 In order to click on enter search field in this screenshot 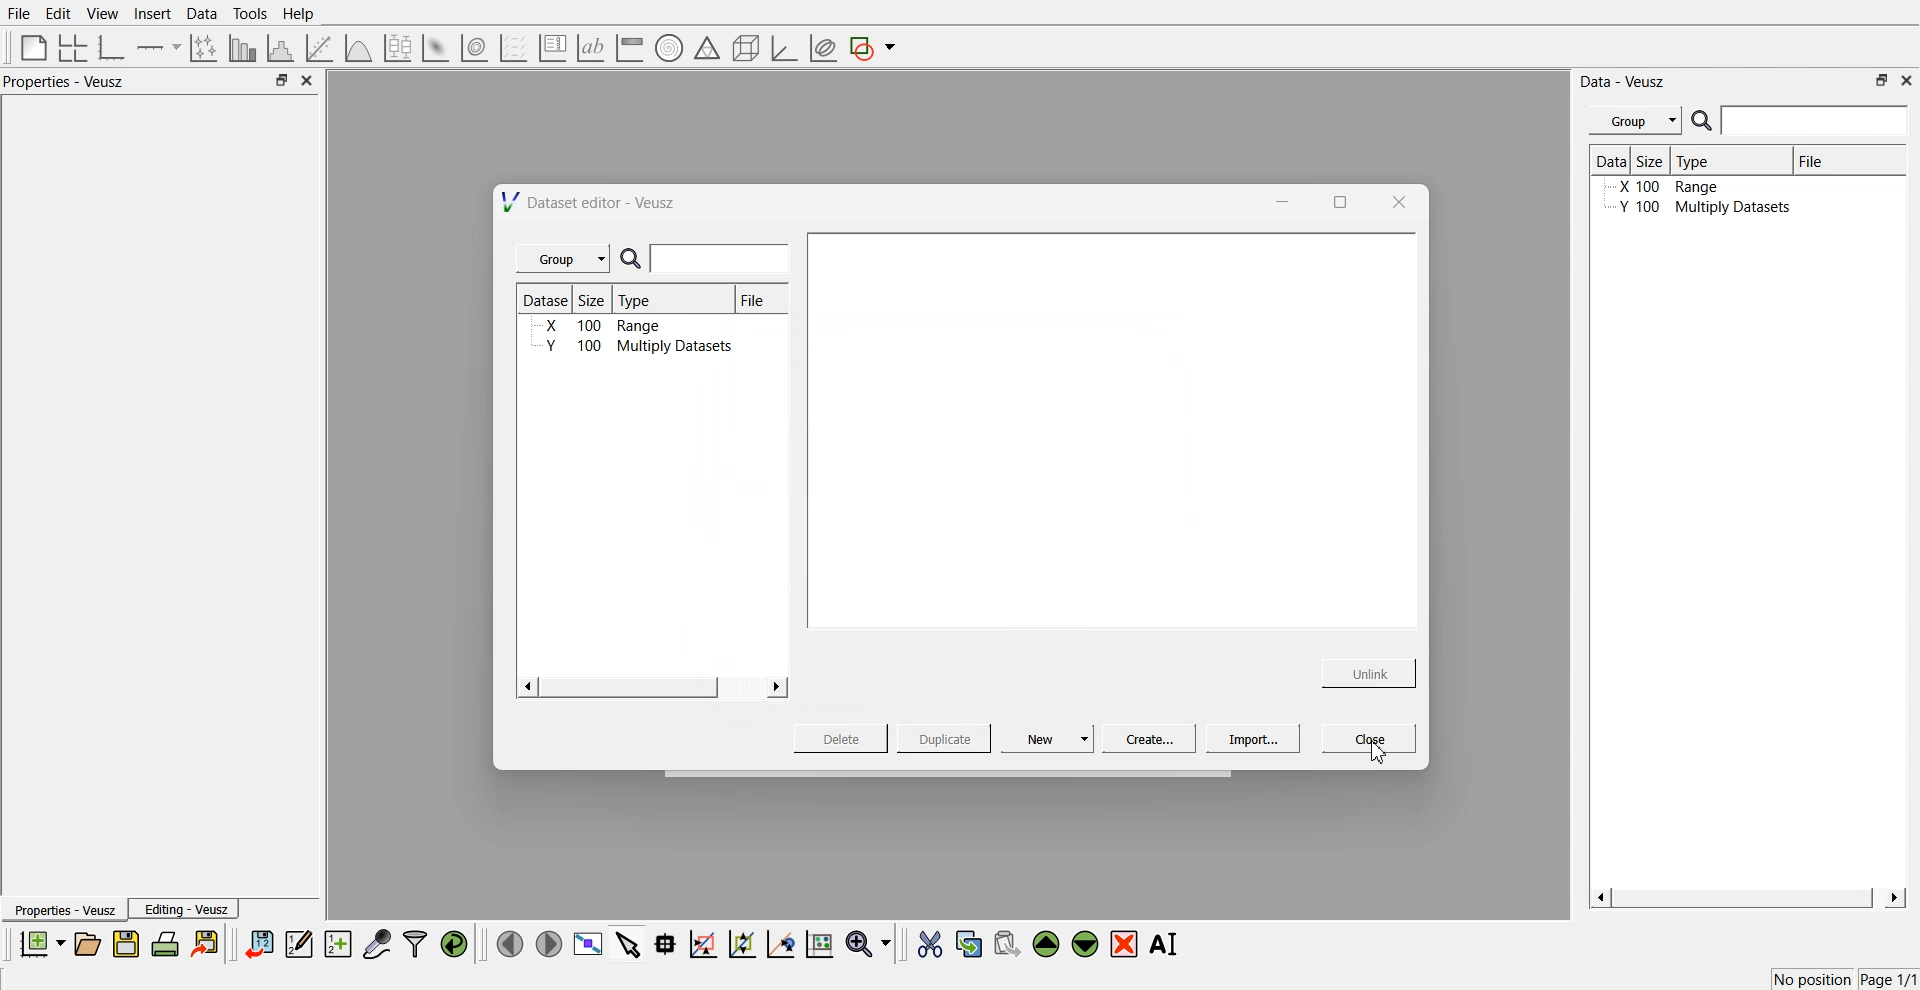, I will do `click(1817, 121)`.